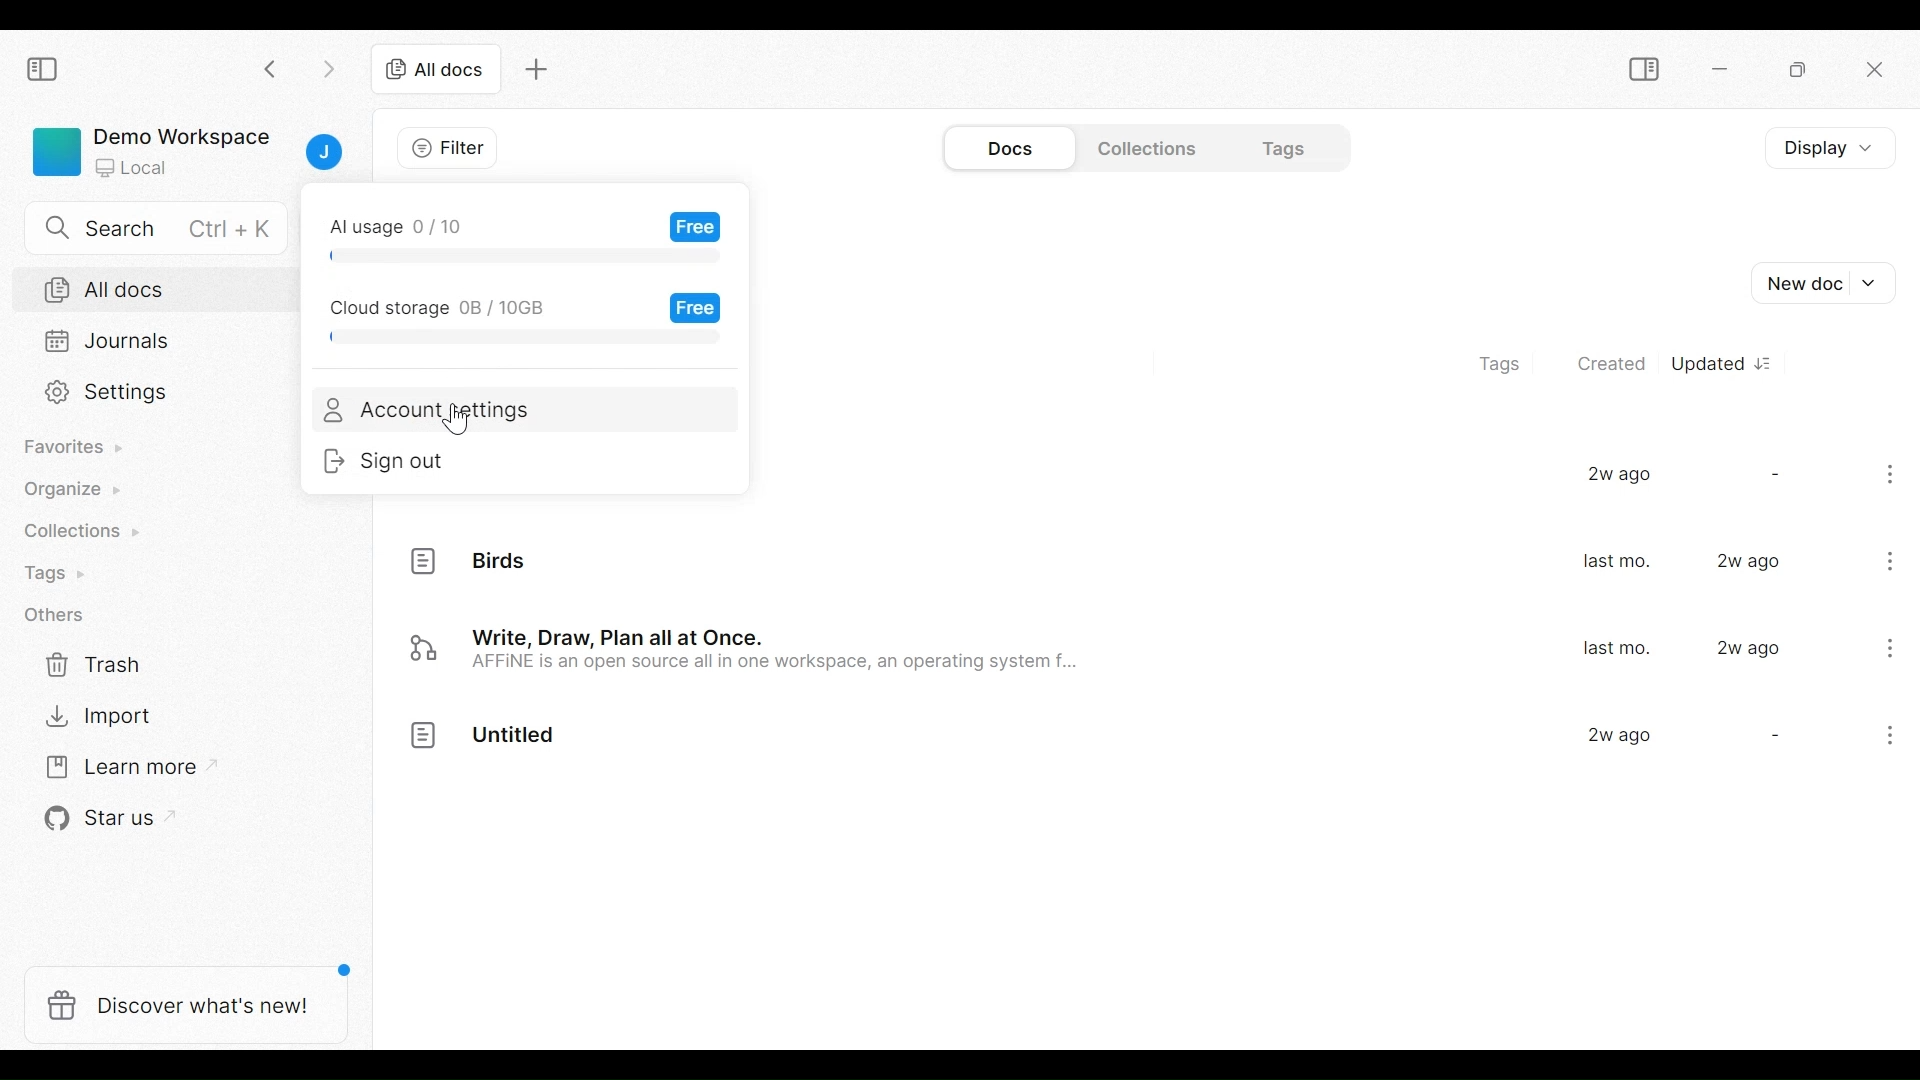 The width and height of the screenshot is (1920, 1080). What do you see at coordinates (55, 617) in the screenshot?
I see `Others` at bounding box center [55, 617].